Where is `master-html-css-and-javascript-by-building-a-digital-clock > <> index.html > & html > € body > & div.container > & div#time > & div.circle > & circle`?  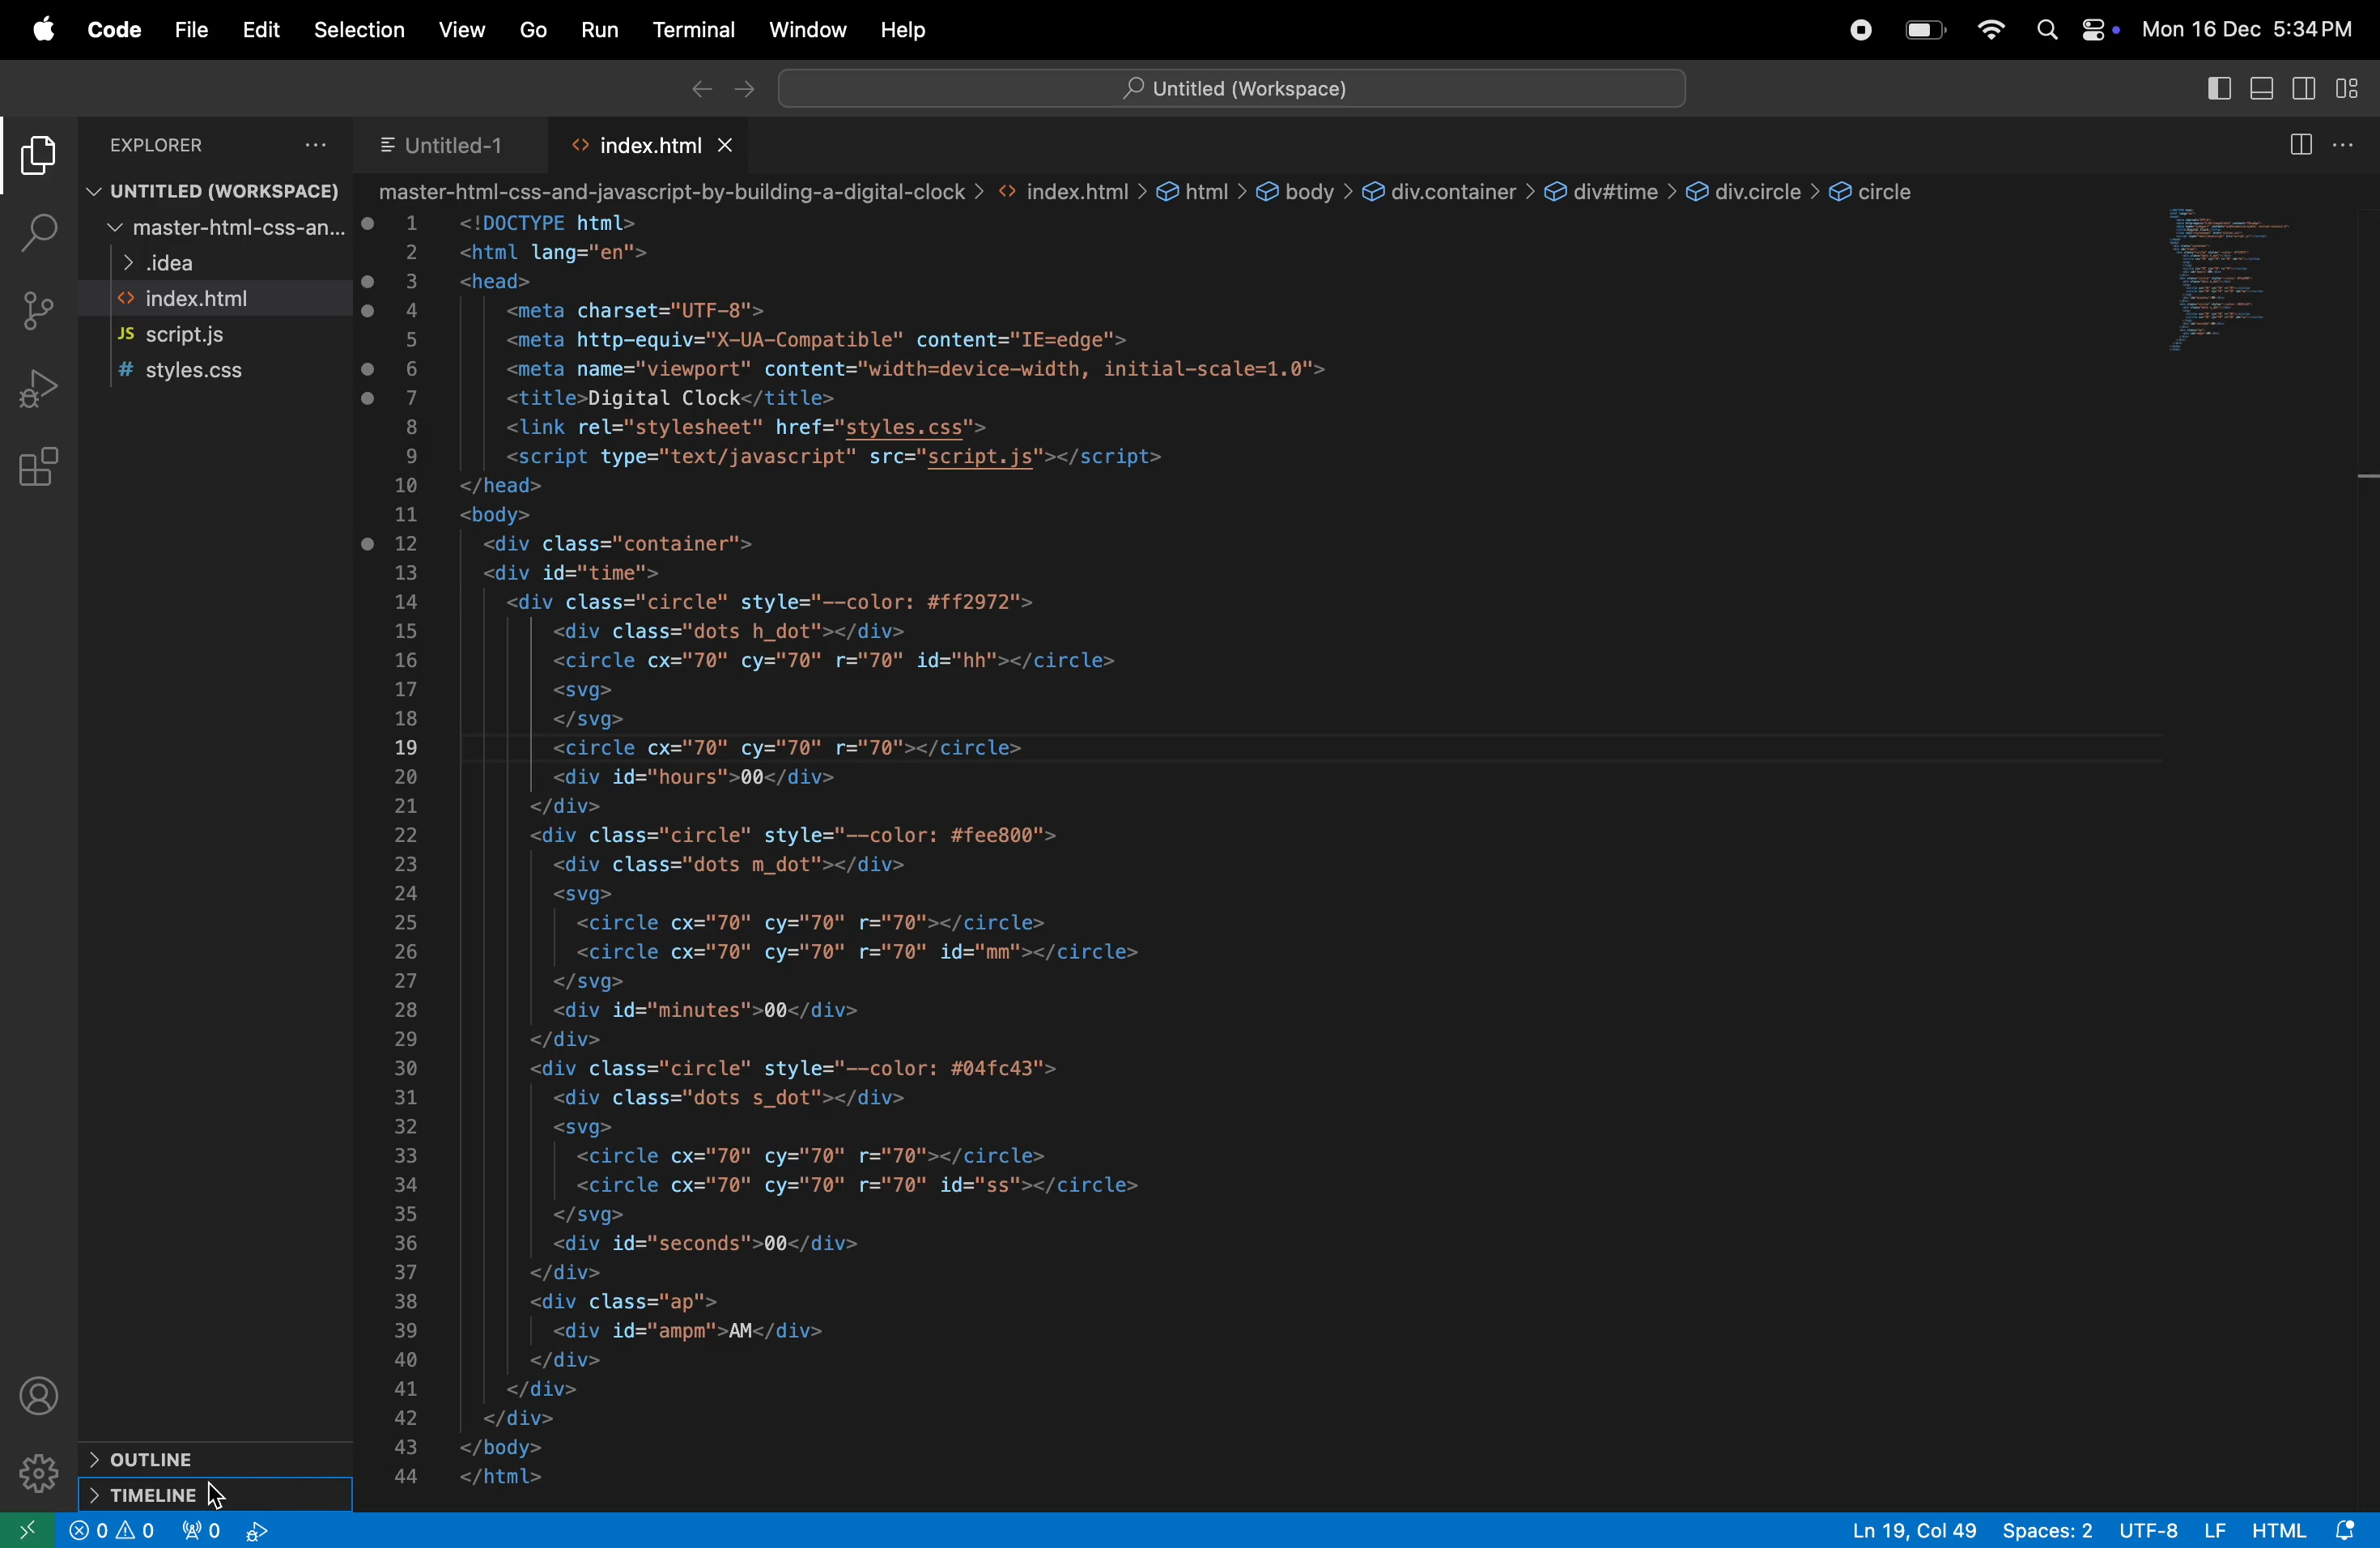
master-html-css-and-javascript-by-building-a-digital-clock > <> index.html > & html > € body > & div.container > & div#time > & div.circle > & circle is located at coordinates (1152, 191).